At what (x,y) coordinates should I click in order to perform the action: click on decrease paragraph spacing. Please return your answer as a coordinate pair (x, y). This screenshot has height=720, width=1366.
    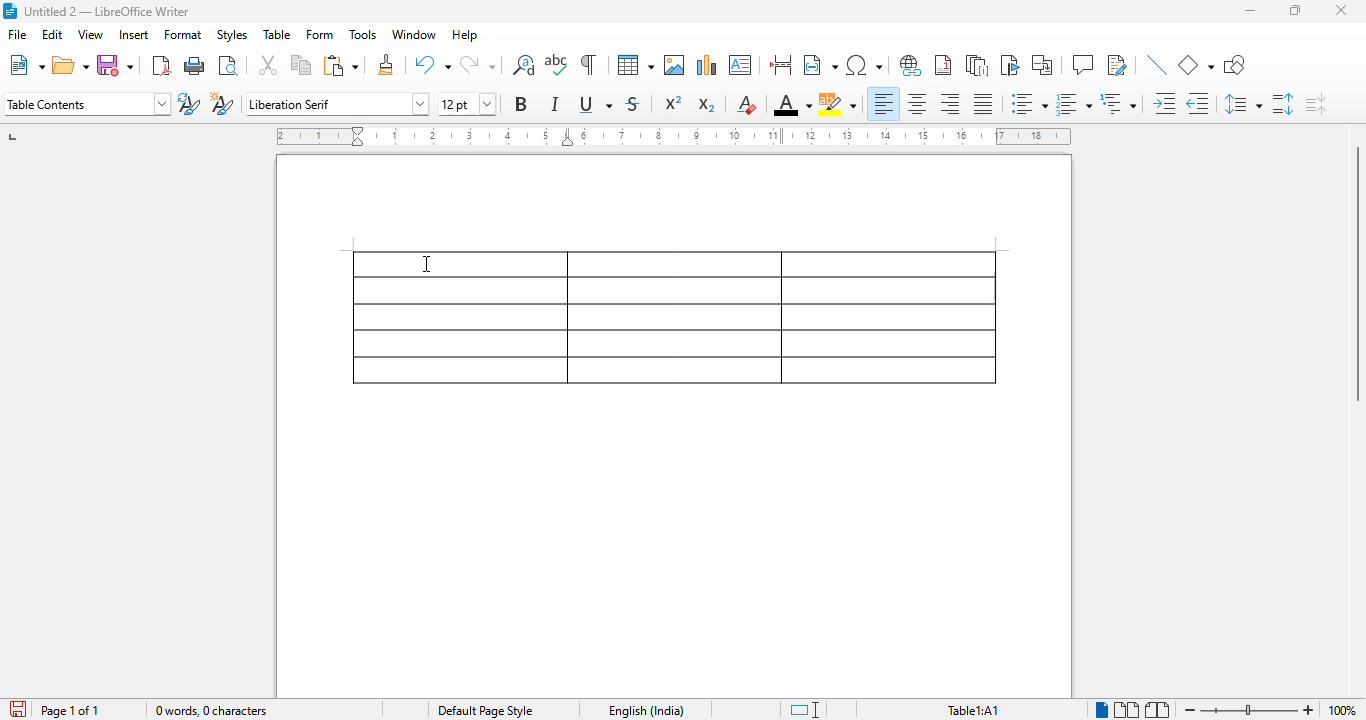
    Looking at the image, I should click on (1315, 104).